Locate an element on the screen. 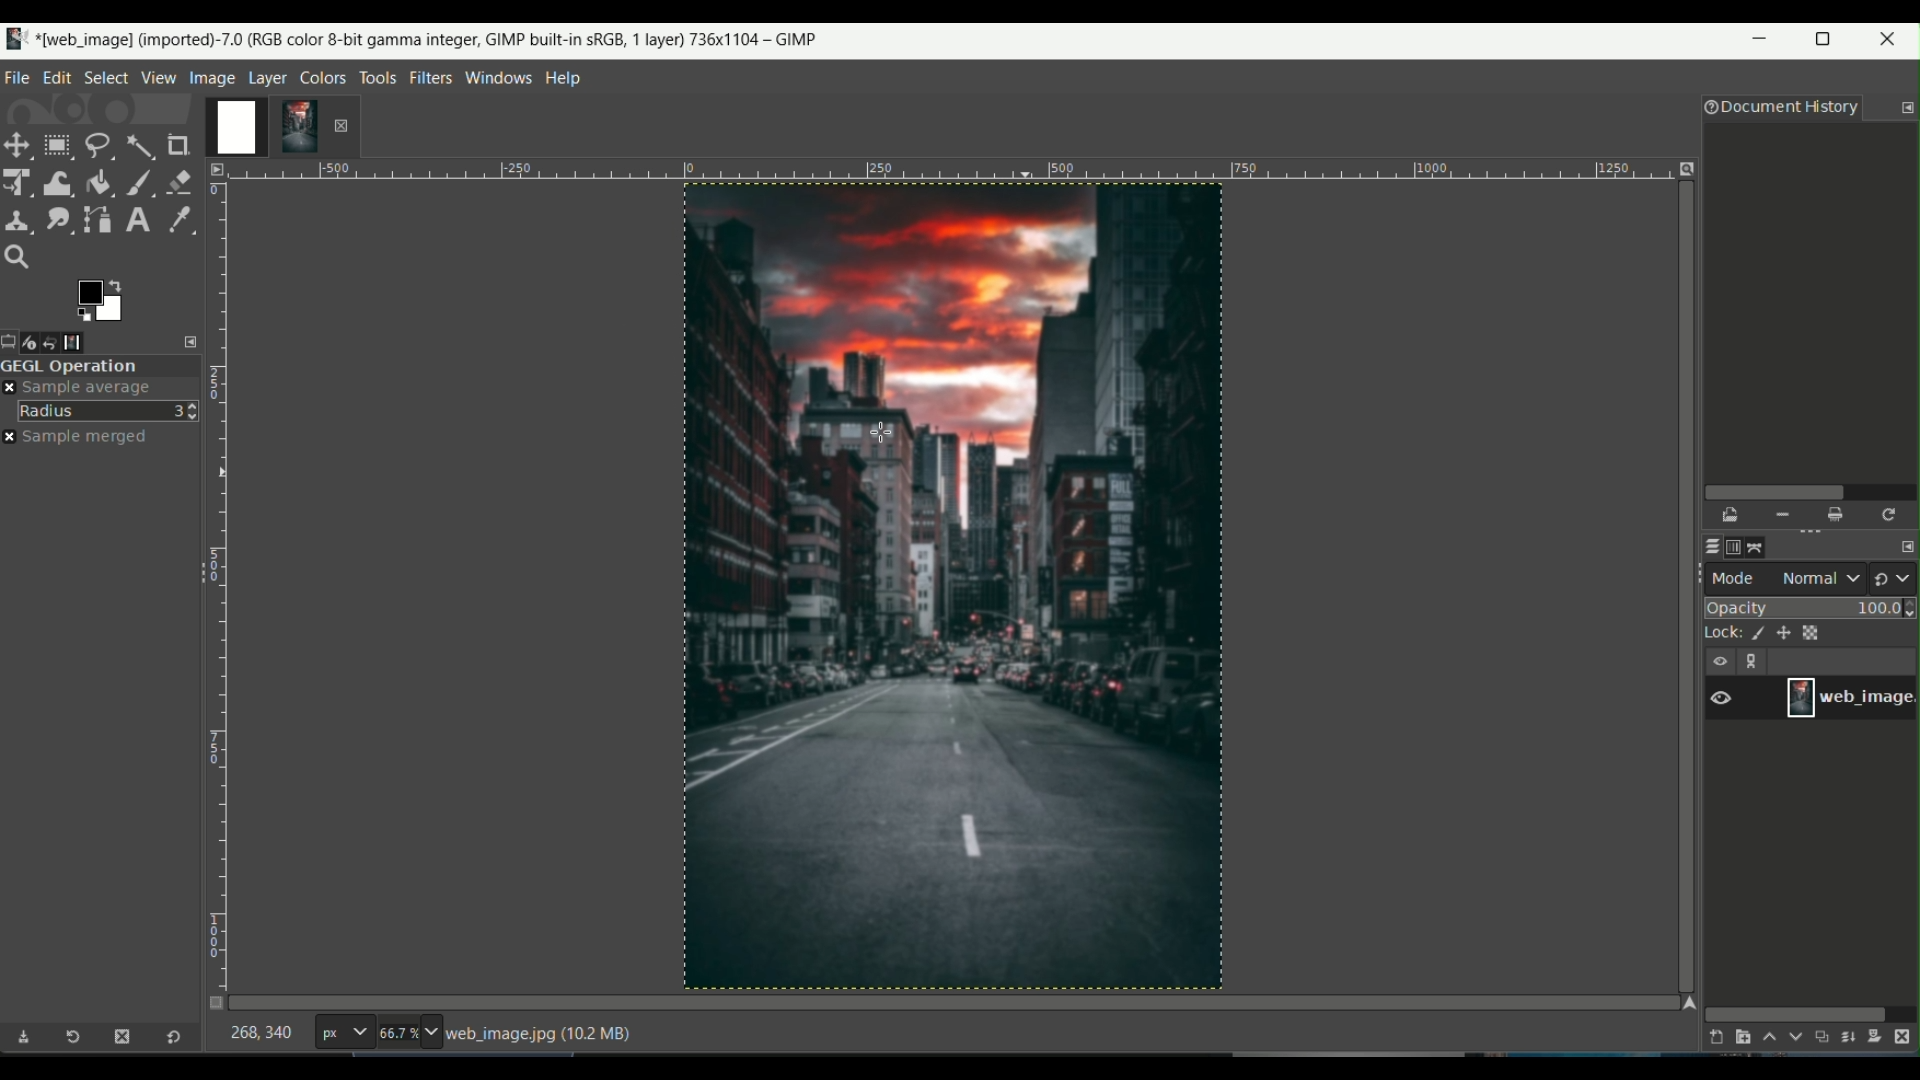  clone tool is located at coordinates (18, 219).